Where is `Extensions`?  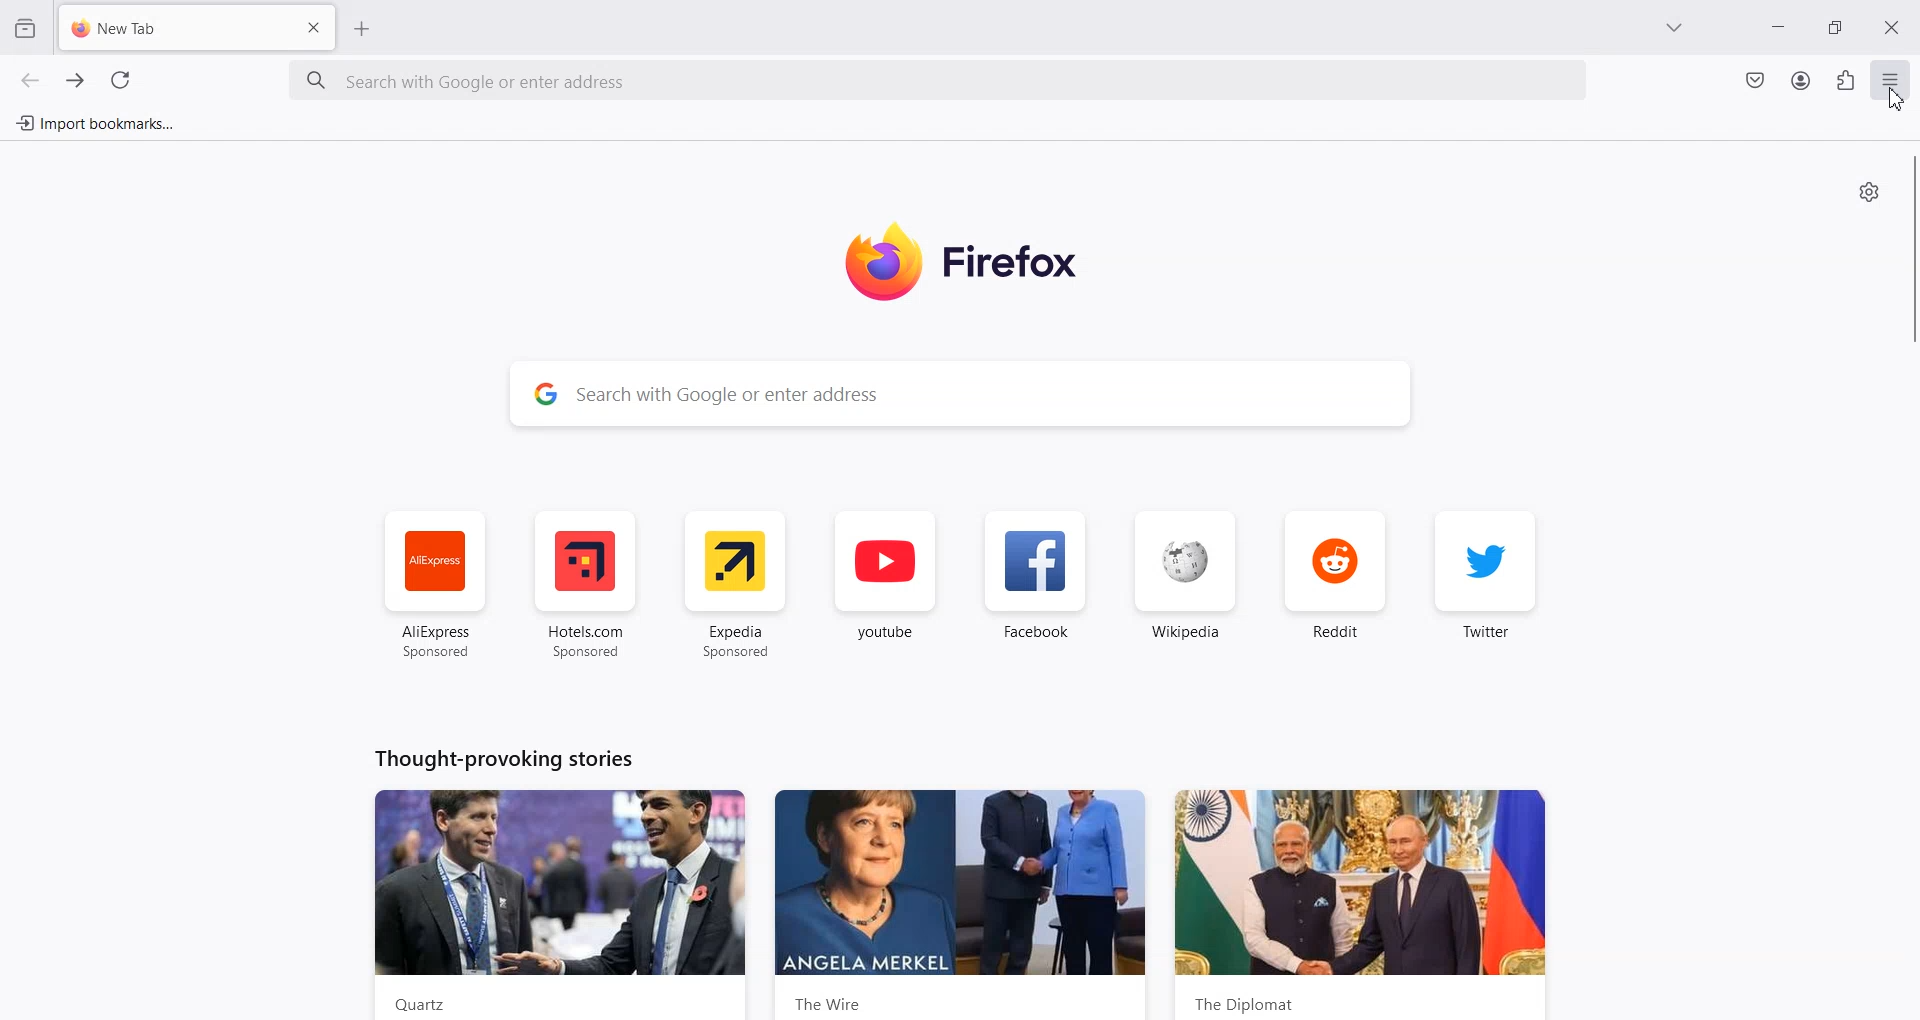 Extensions is located at coordinates (1845, 80).